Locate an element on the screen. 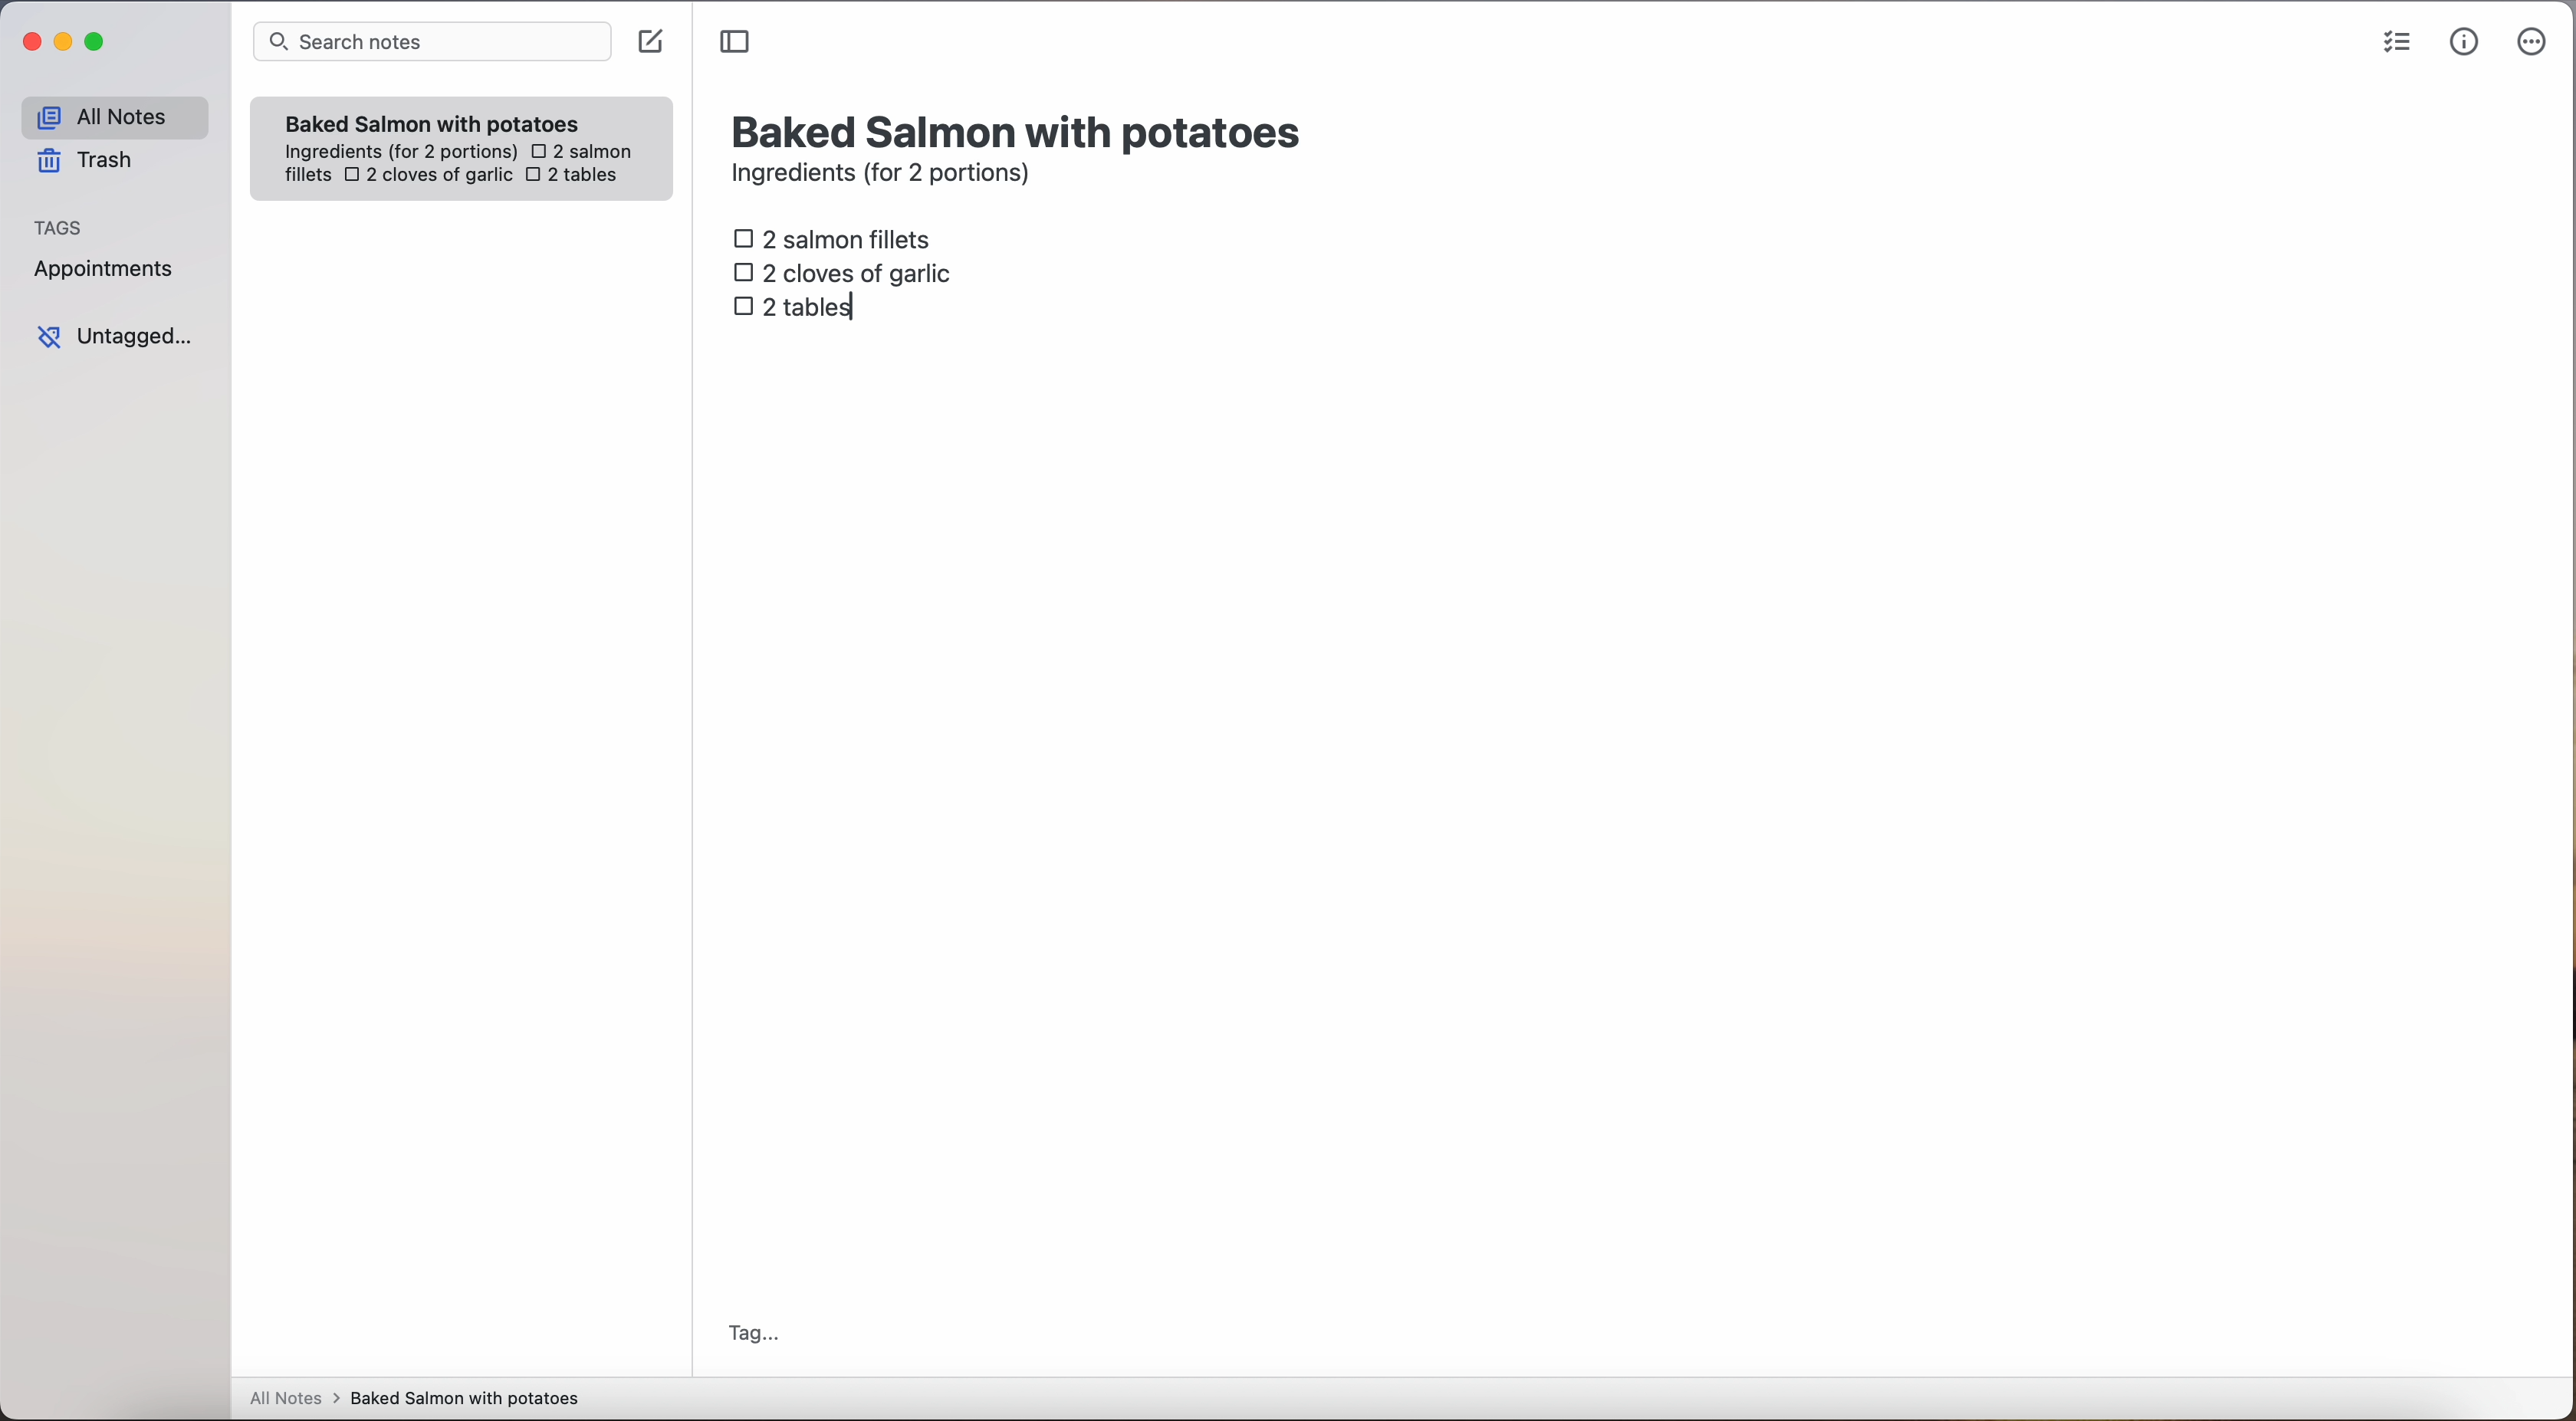 This screenshot has height=1421, width=2576. more options is located at coordinates (2536, 43).